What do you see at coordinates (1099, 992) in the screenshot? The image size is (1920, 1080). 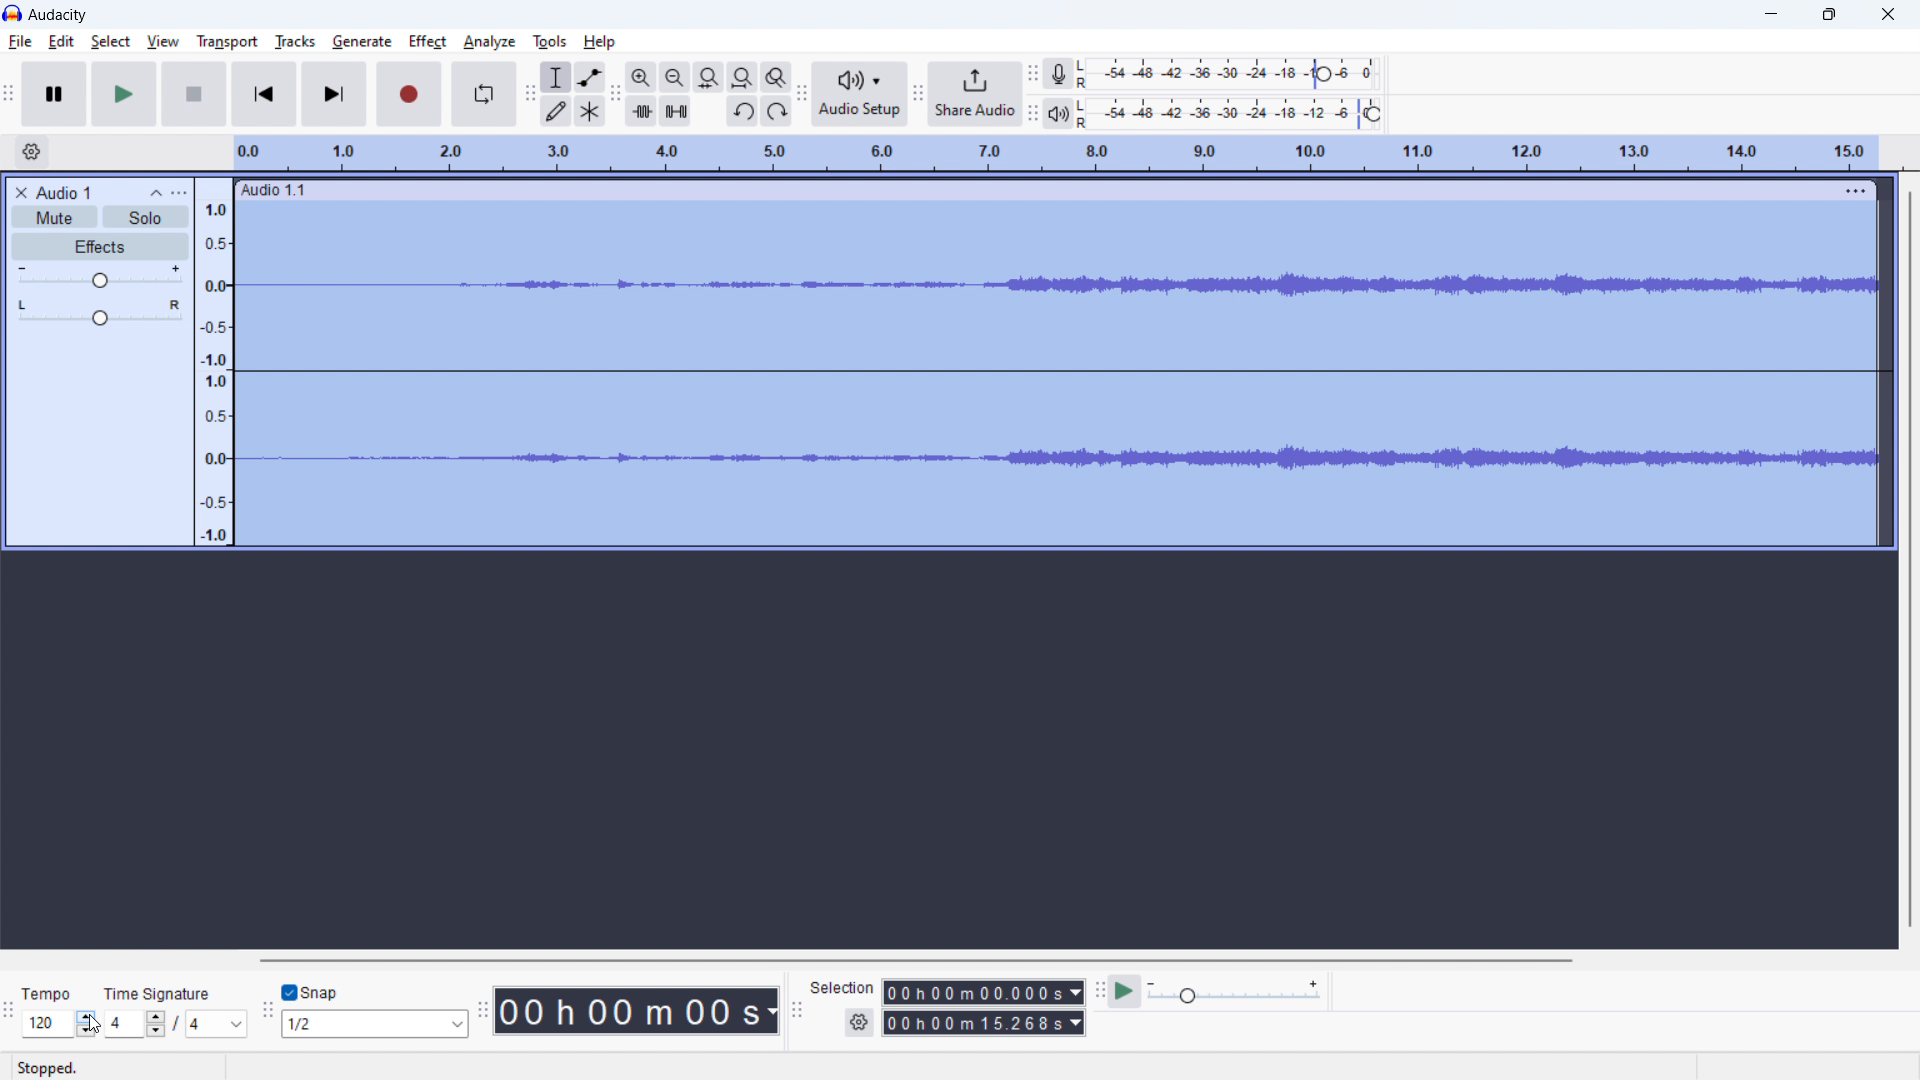 I see `play at speed toolbar` at bounding box center [1099, 992].